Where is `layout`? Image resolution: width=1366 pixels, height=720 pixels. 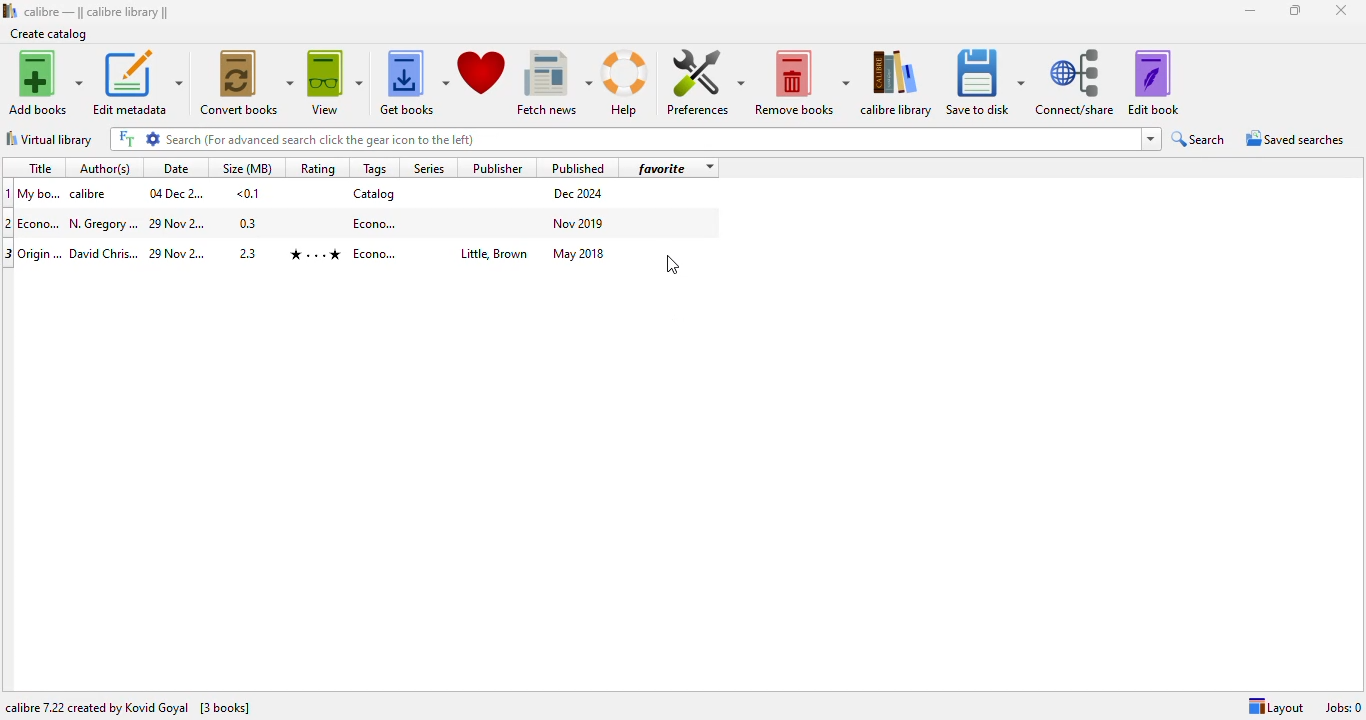 layout is located at coordinates (1278, 707).